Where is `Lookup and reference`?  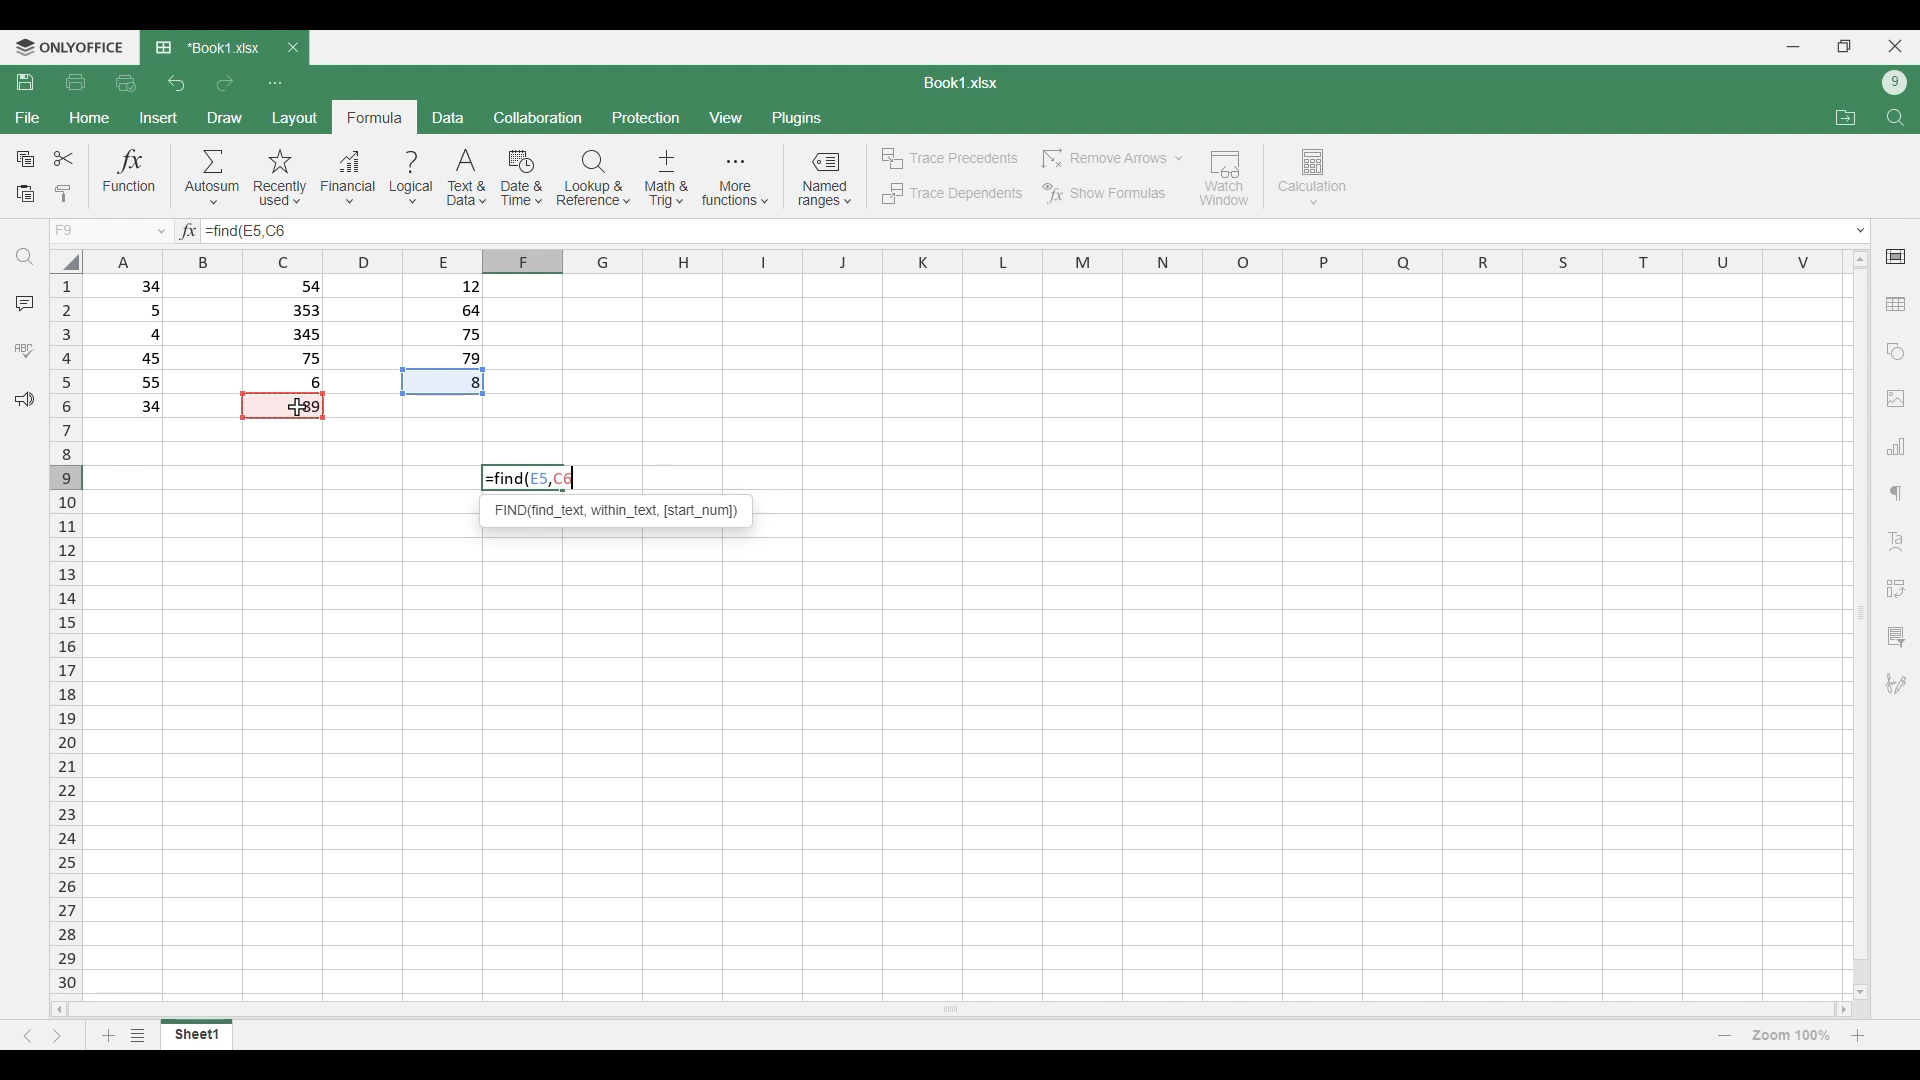 Lookup and reference is located at coordinates (594, 178).